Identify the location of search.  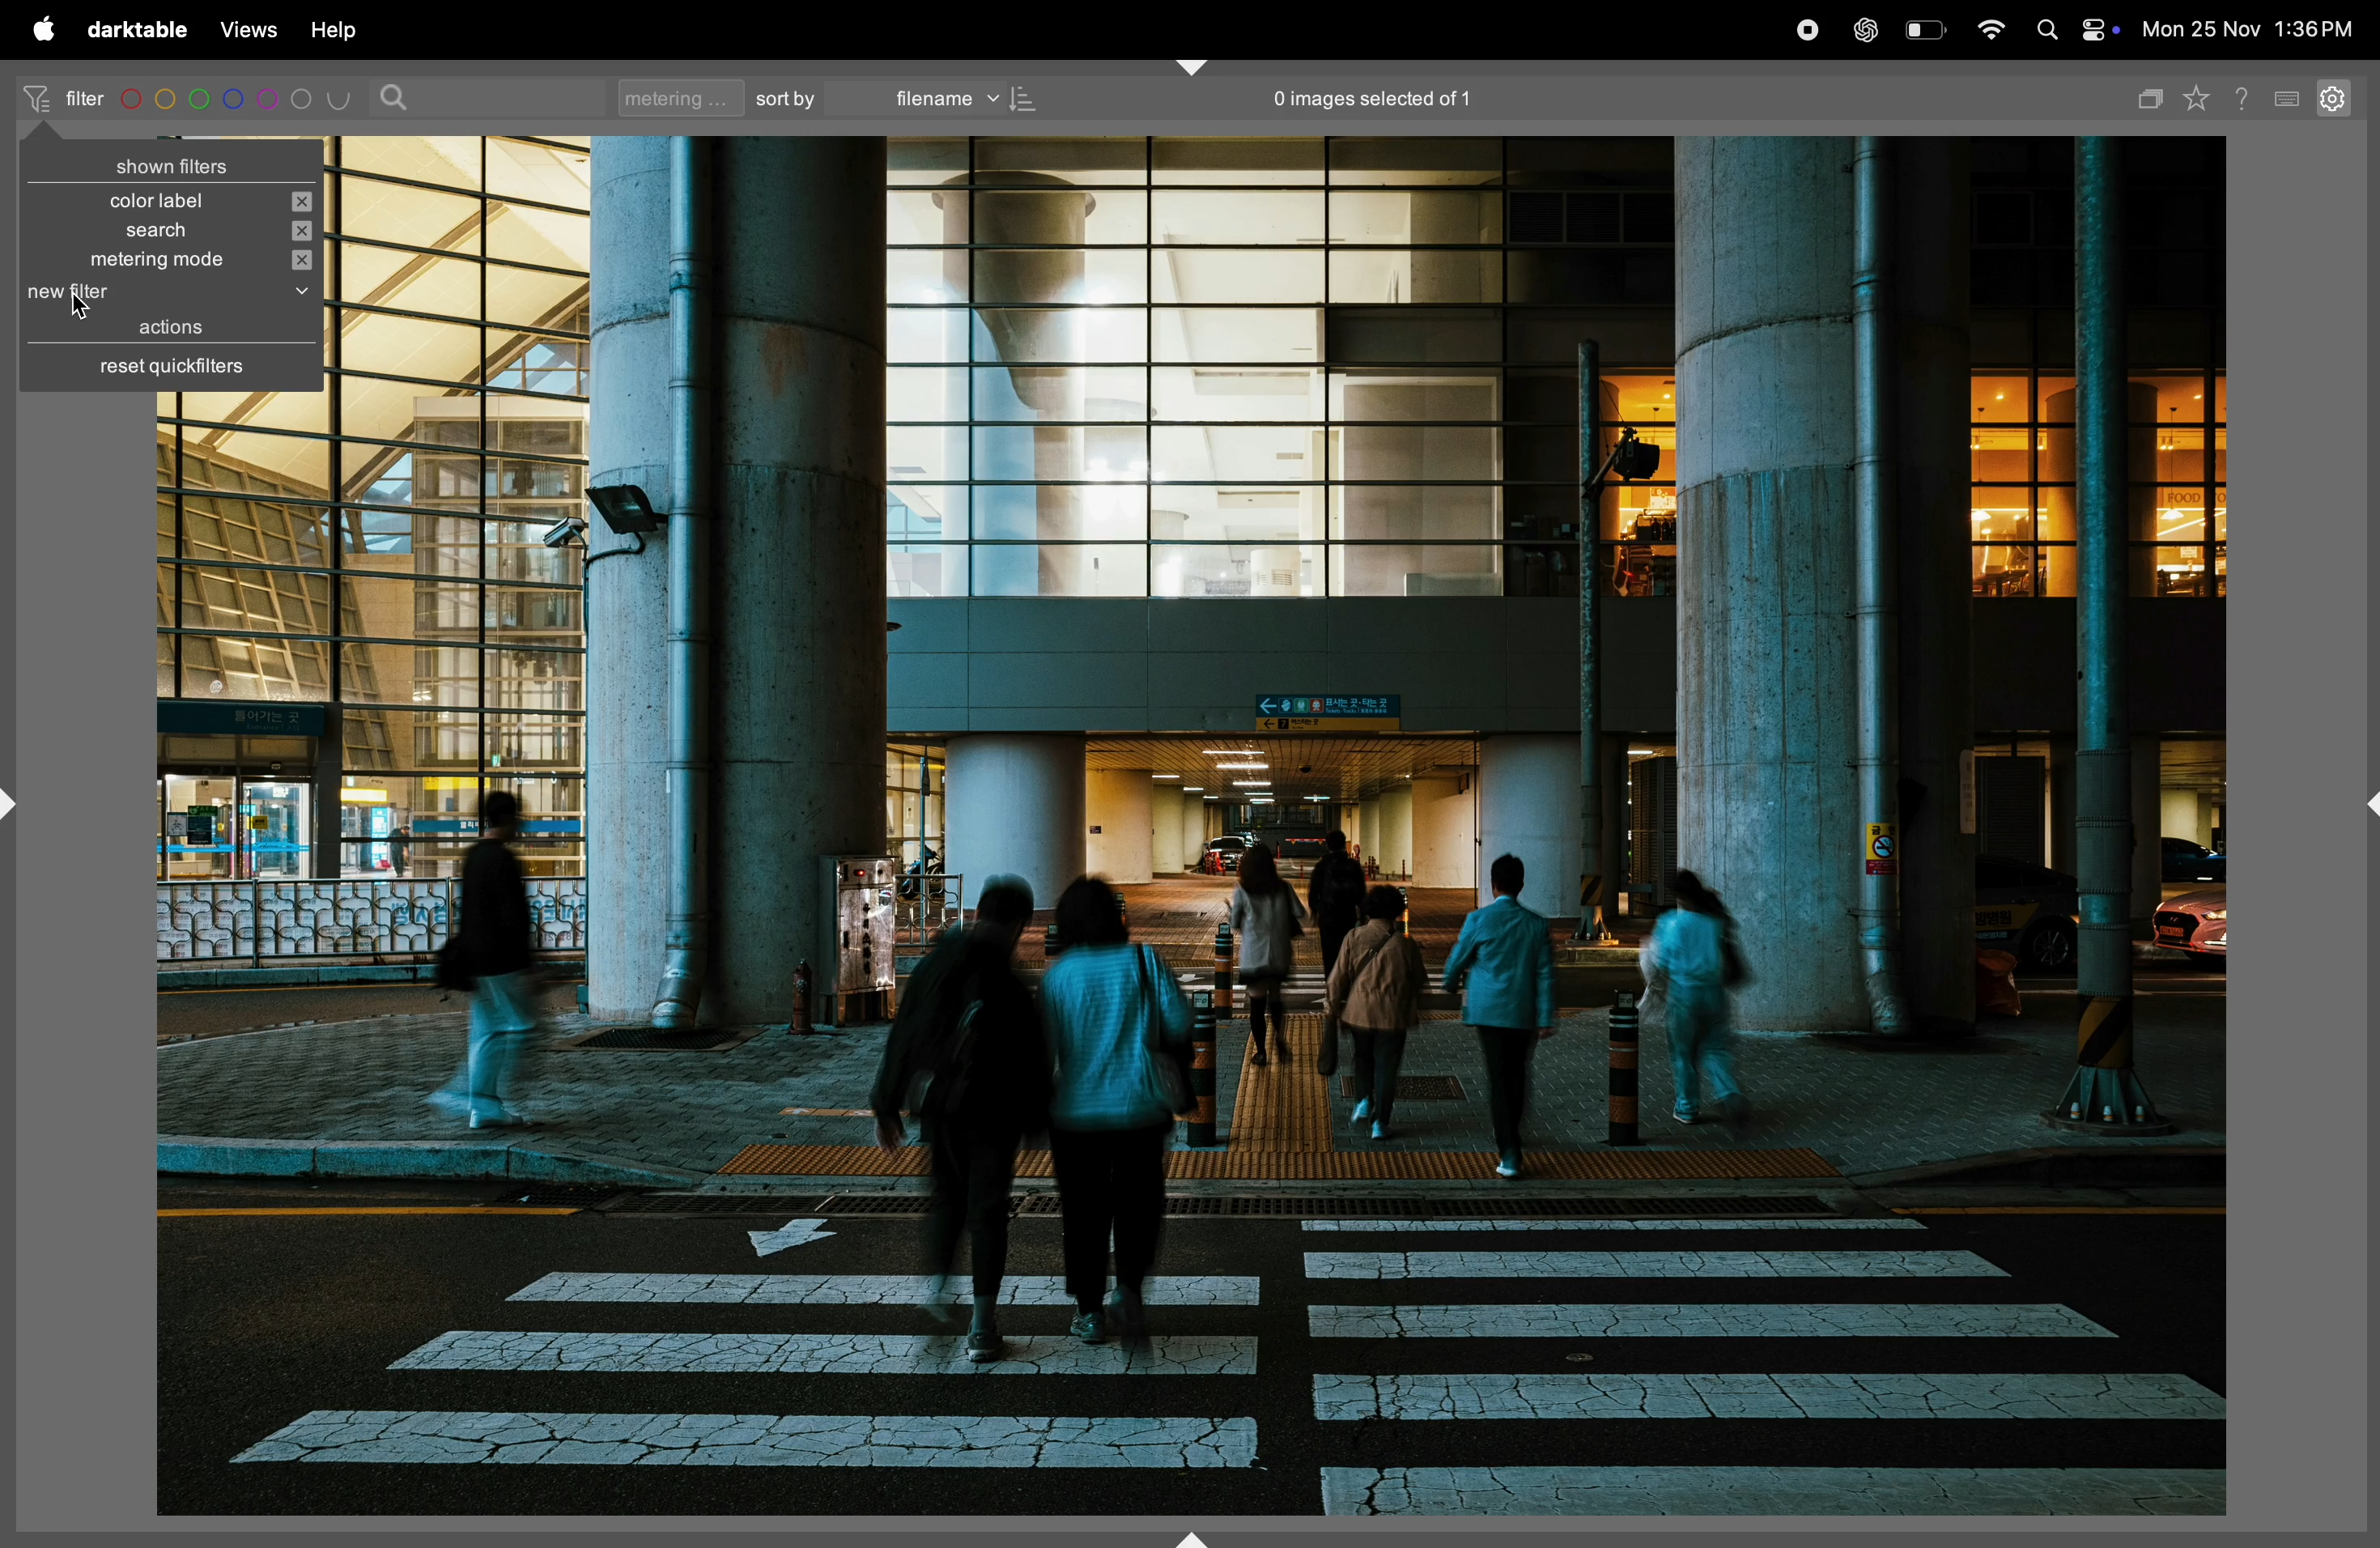
(398, 97).